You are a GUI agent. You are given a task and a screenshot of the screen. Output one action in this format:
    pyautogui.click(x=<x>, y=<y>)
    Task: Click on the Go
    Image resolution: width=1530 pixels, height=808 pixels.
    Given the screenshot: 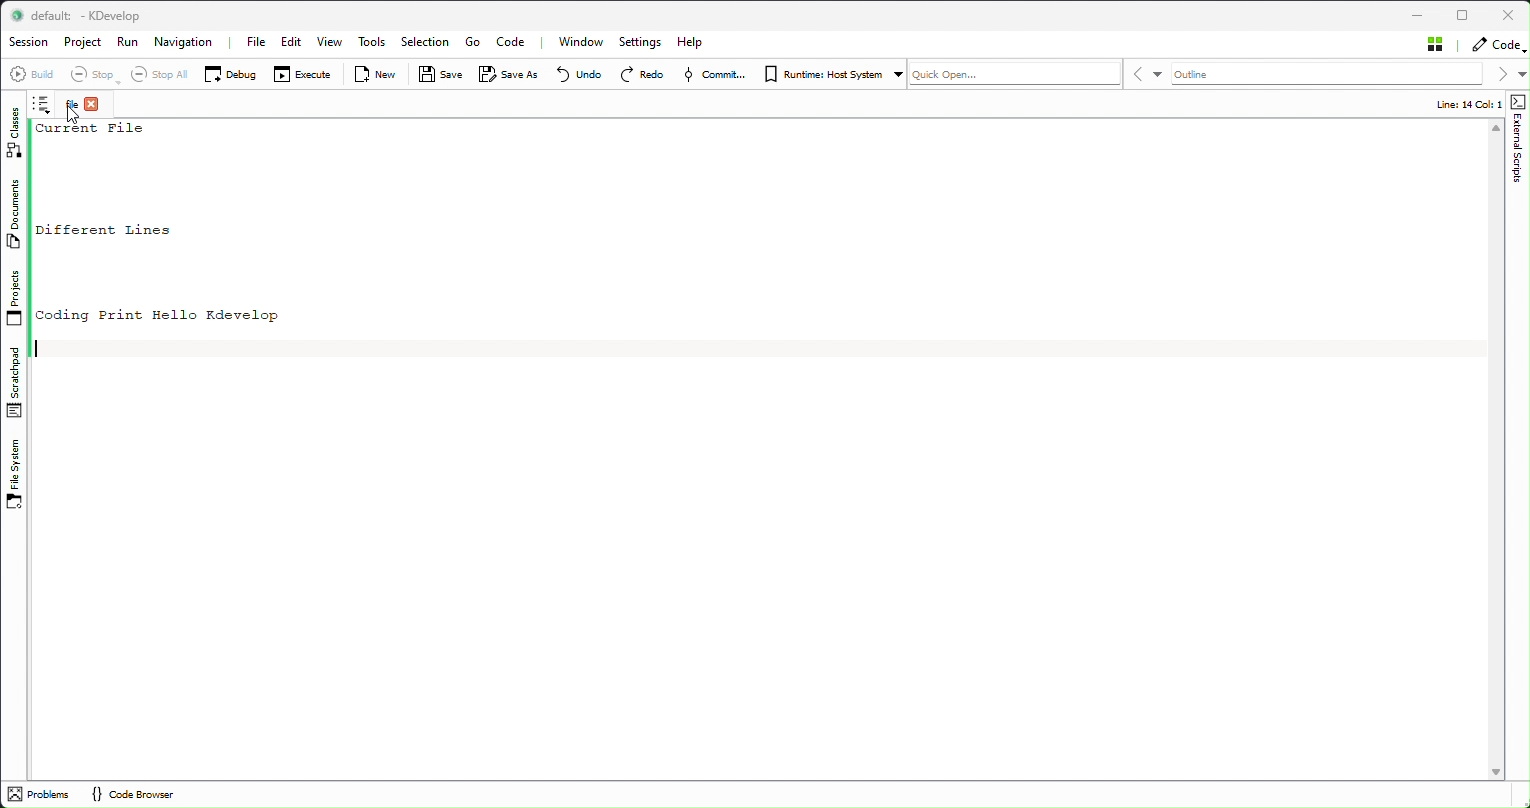 What is the action you would take?
    pyautogui.click(x=473, y=44)
    